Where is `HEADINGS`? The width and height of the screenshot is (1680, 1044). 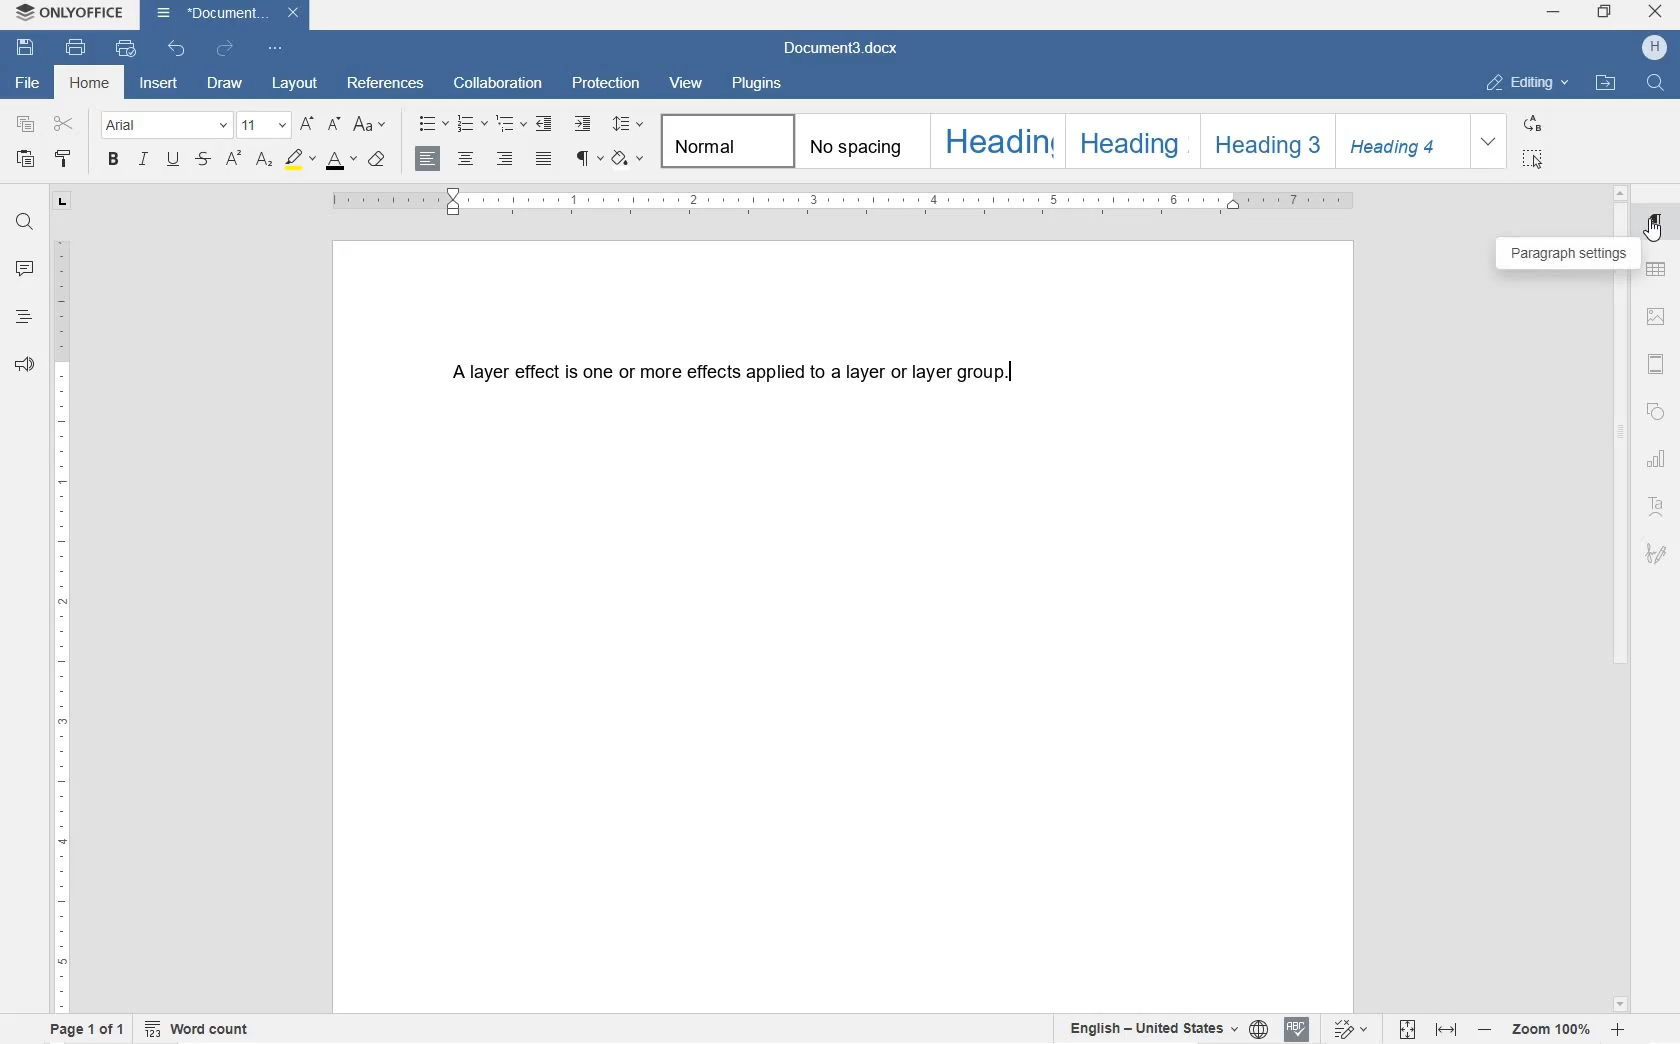 HEADINGS is located at coordinates (23, 319).